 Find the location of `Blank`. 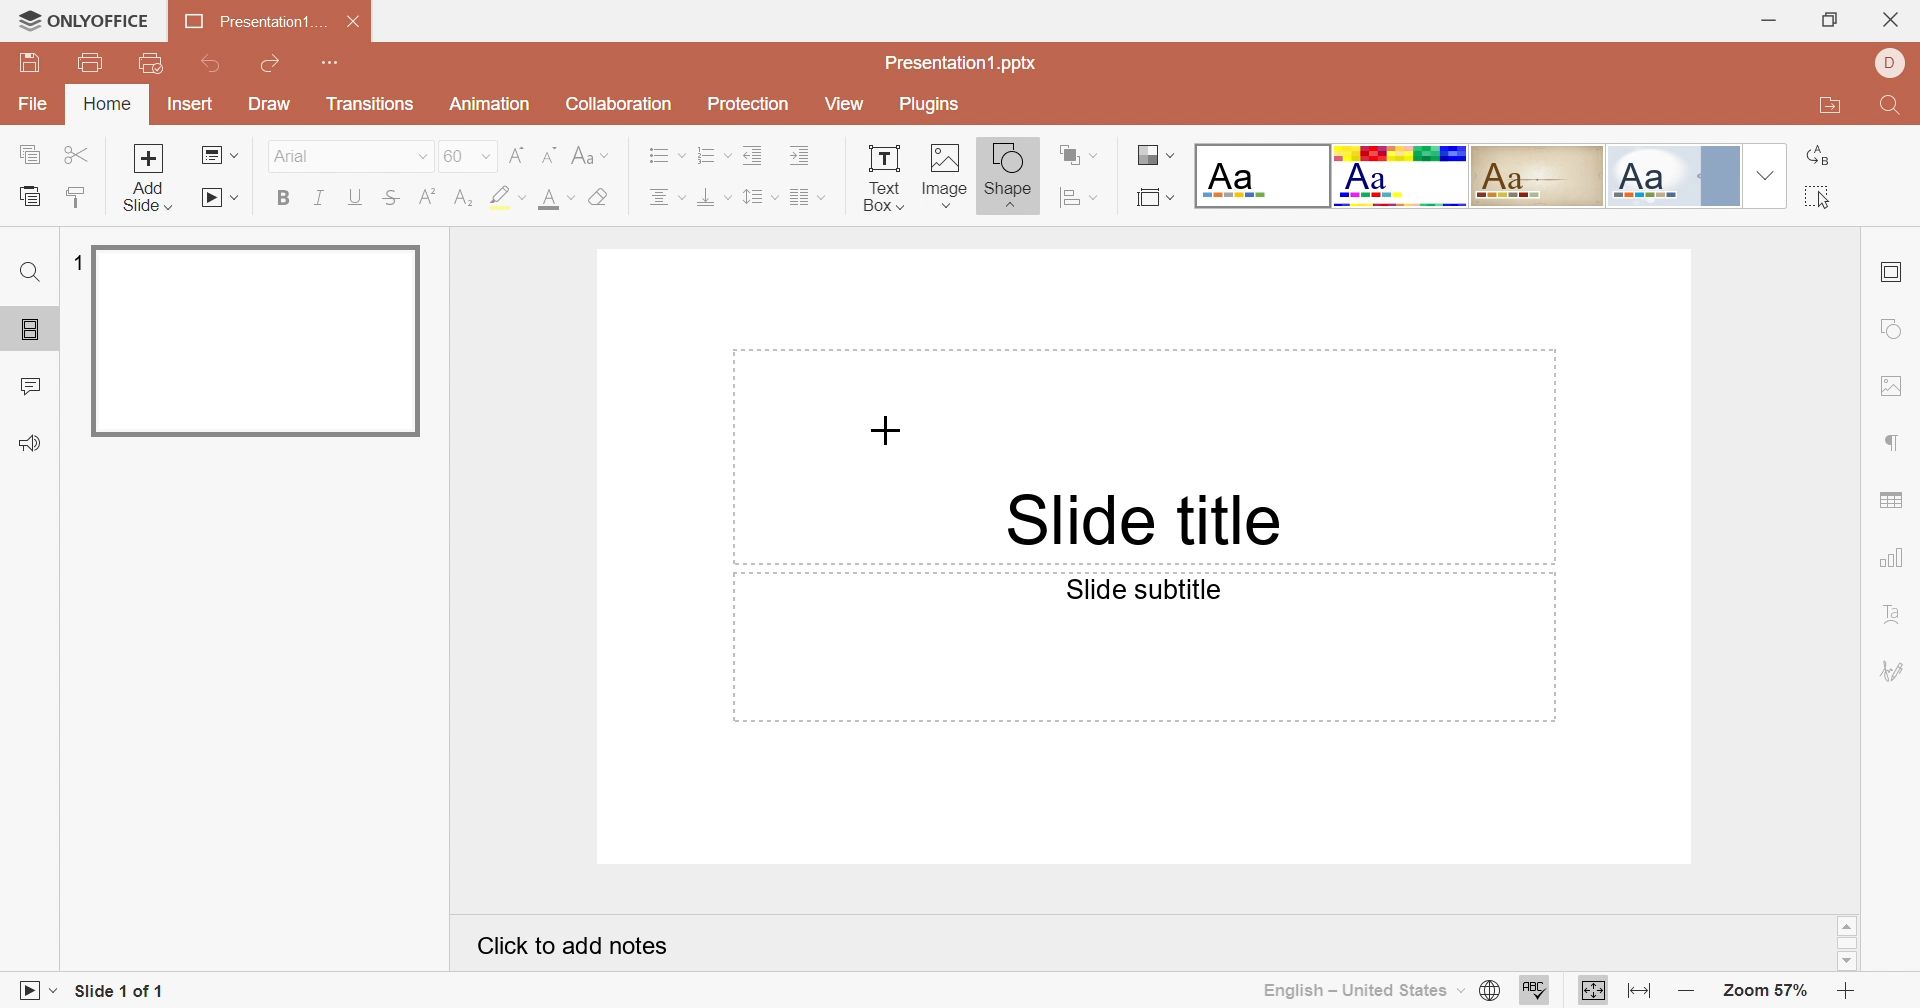

Blank is located at coordinates (1260, 174).